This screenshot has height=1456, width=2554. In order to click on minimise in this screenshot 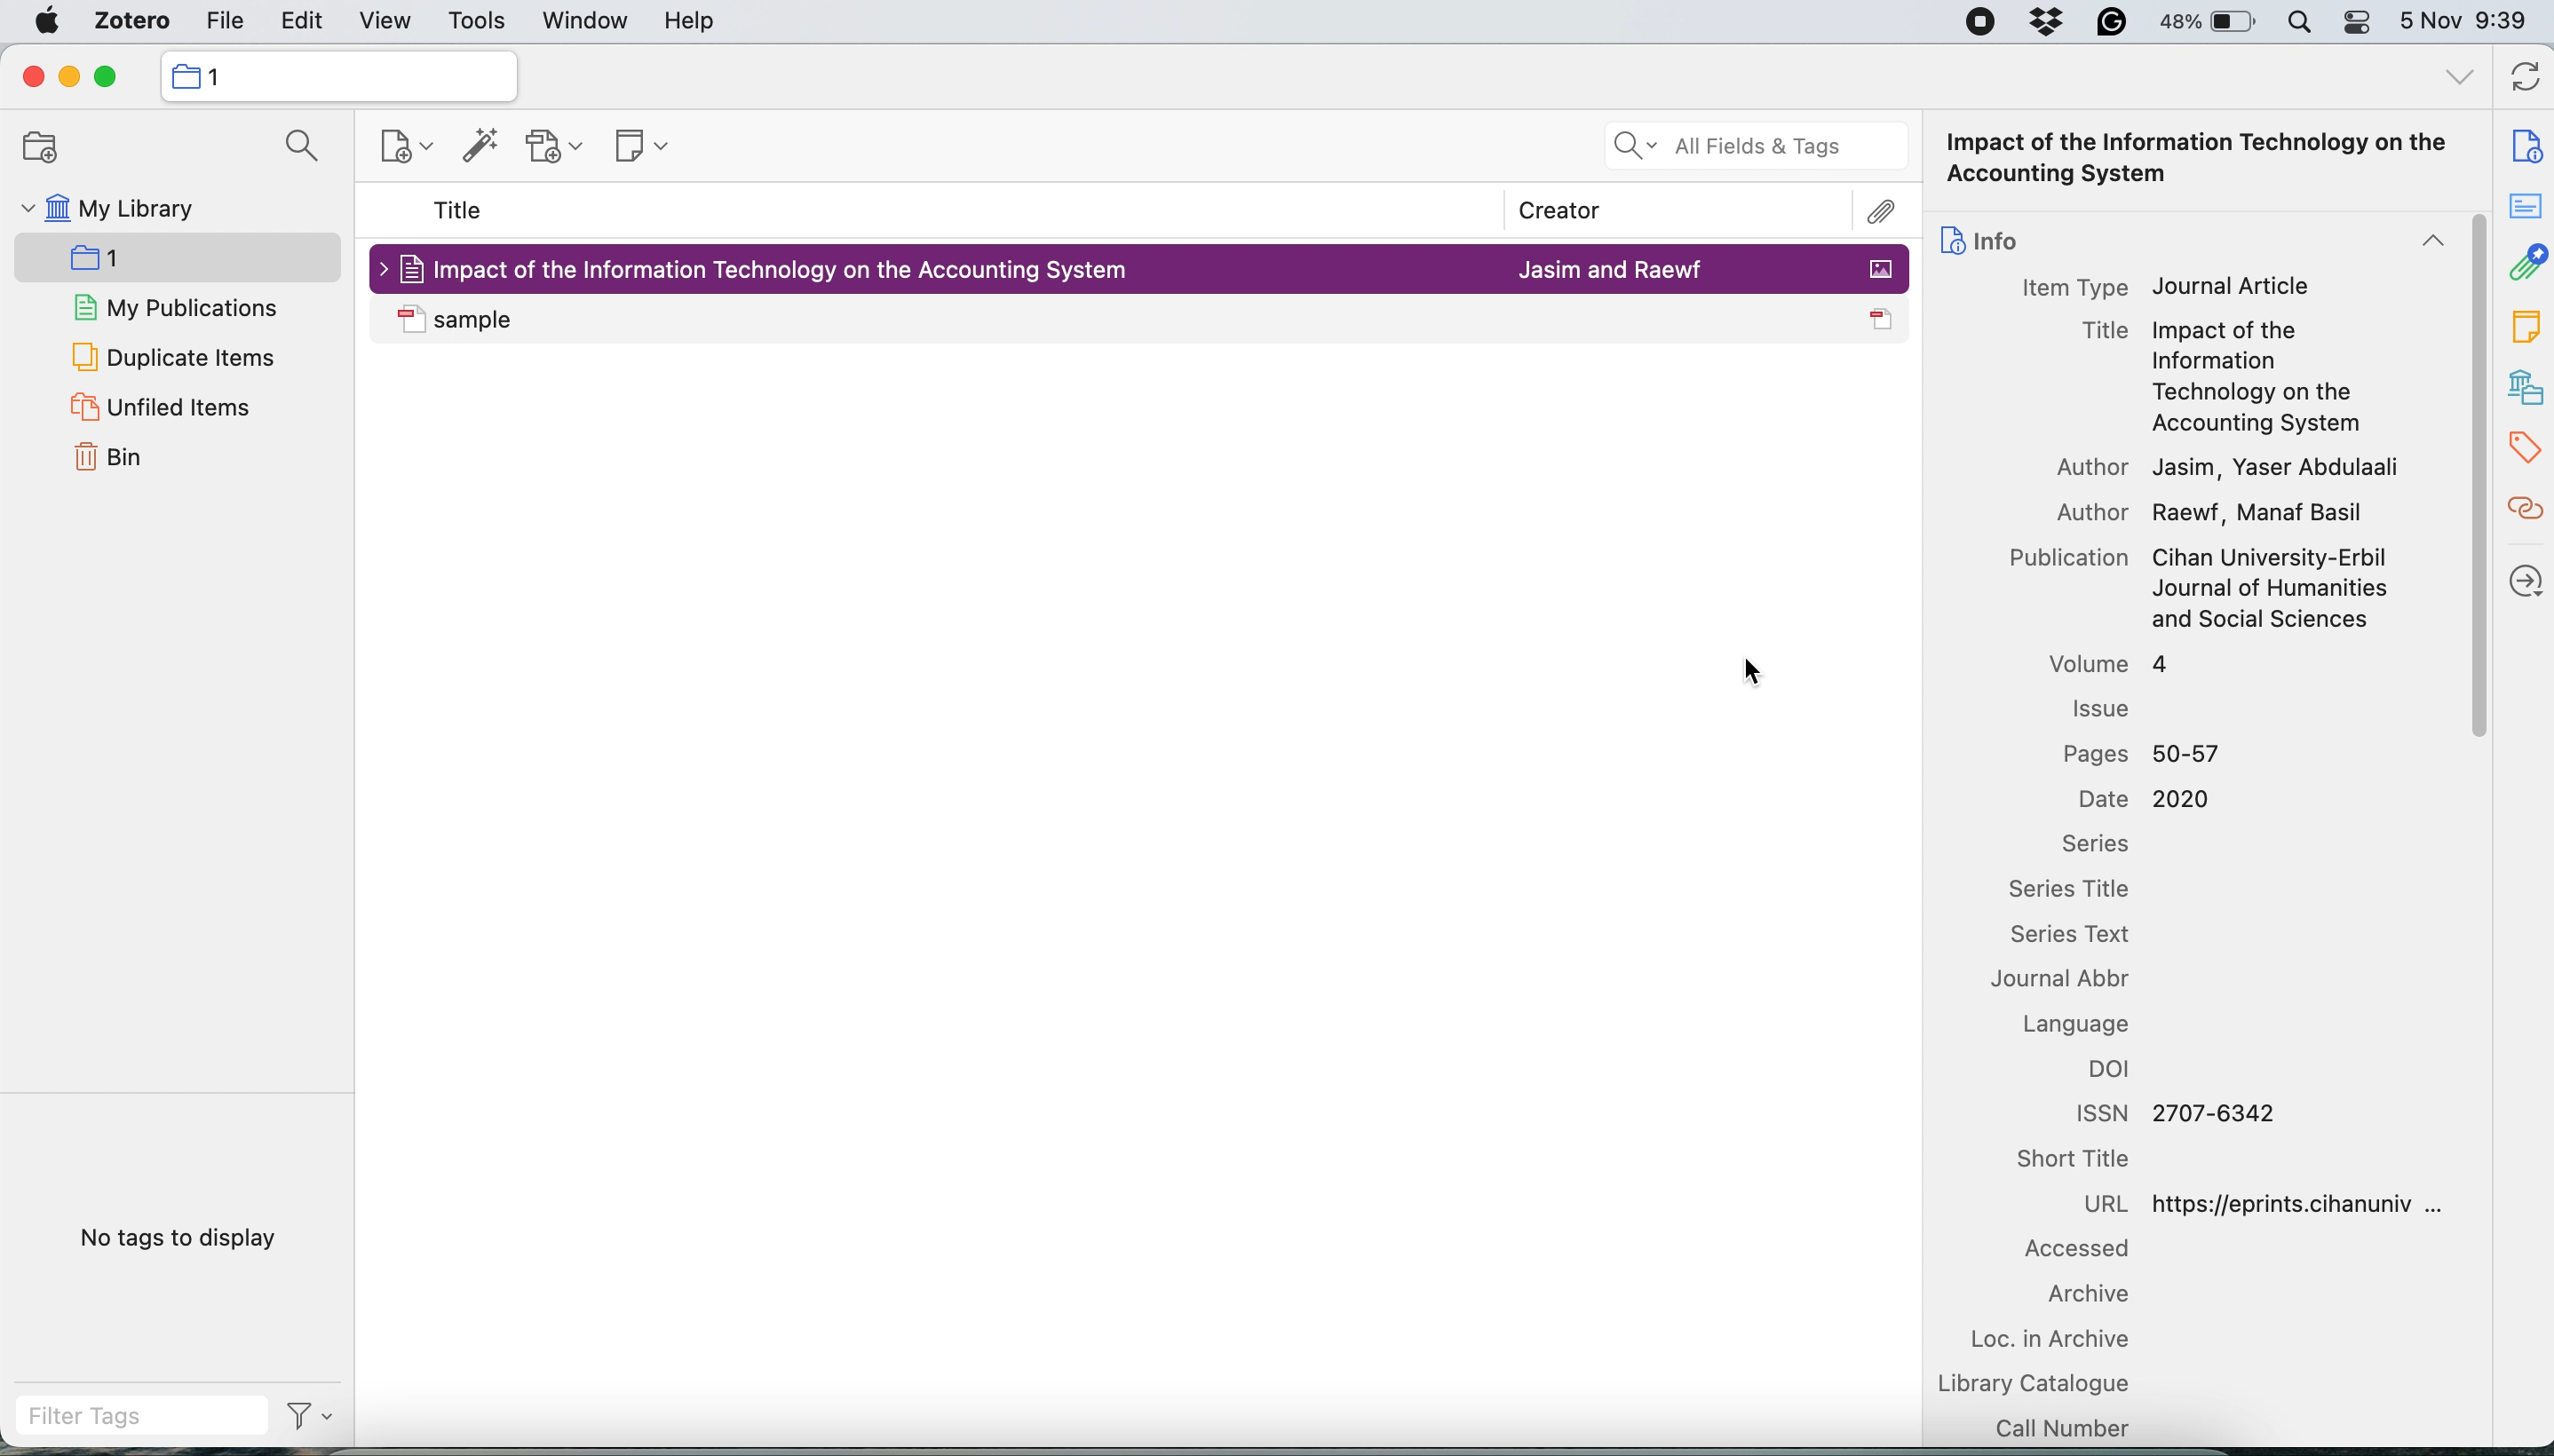, I will do `click(66, 78)`.